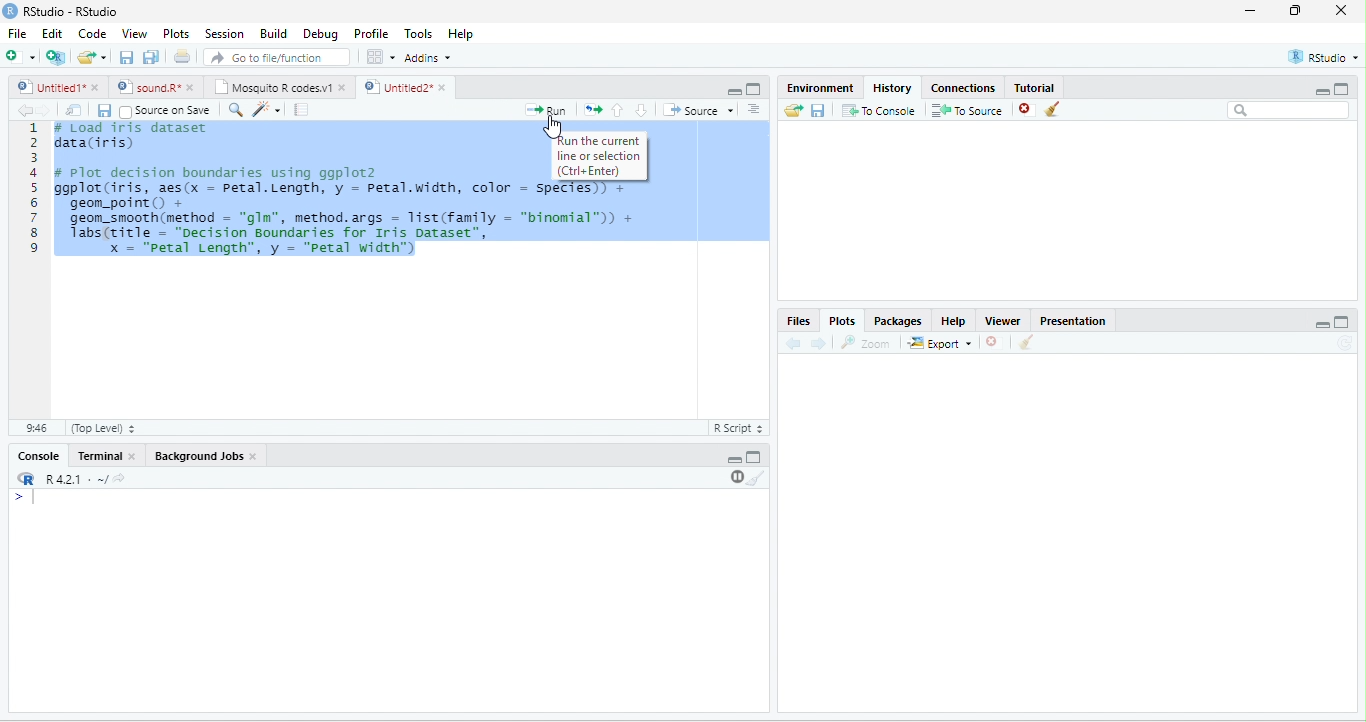 This screenshot has height=722, width=1366. Describe the element at coordinates (103, 429) in the screenshot. I see `Top Level` at that location.